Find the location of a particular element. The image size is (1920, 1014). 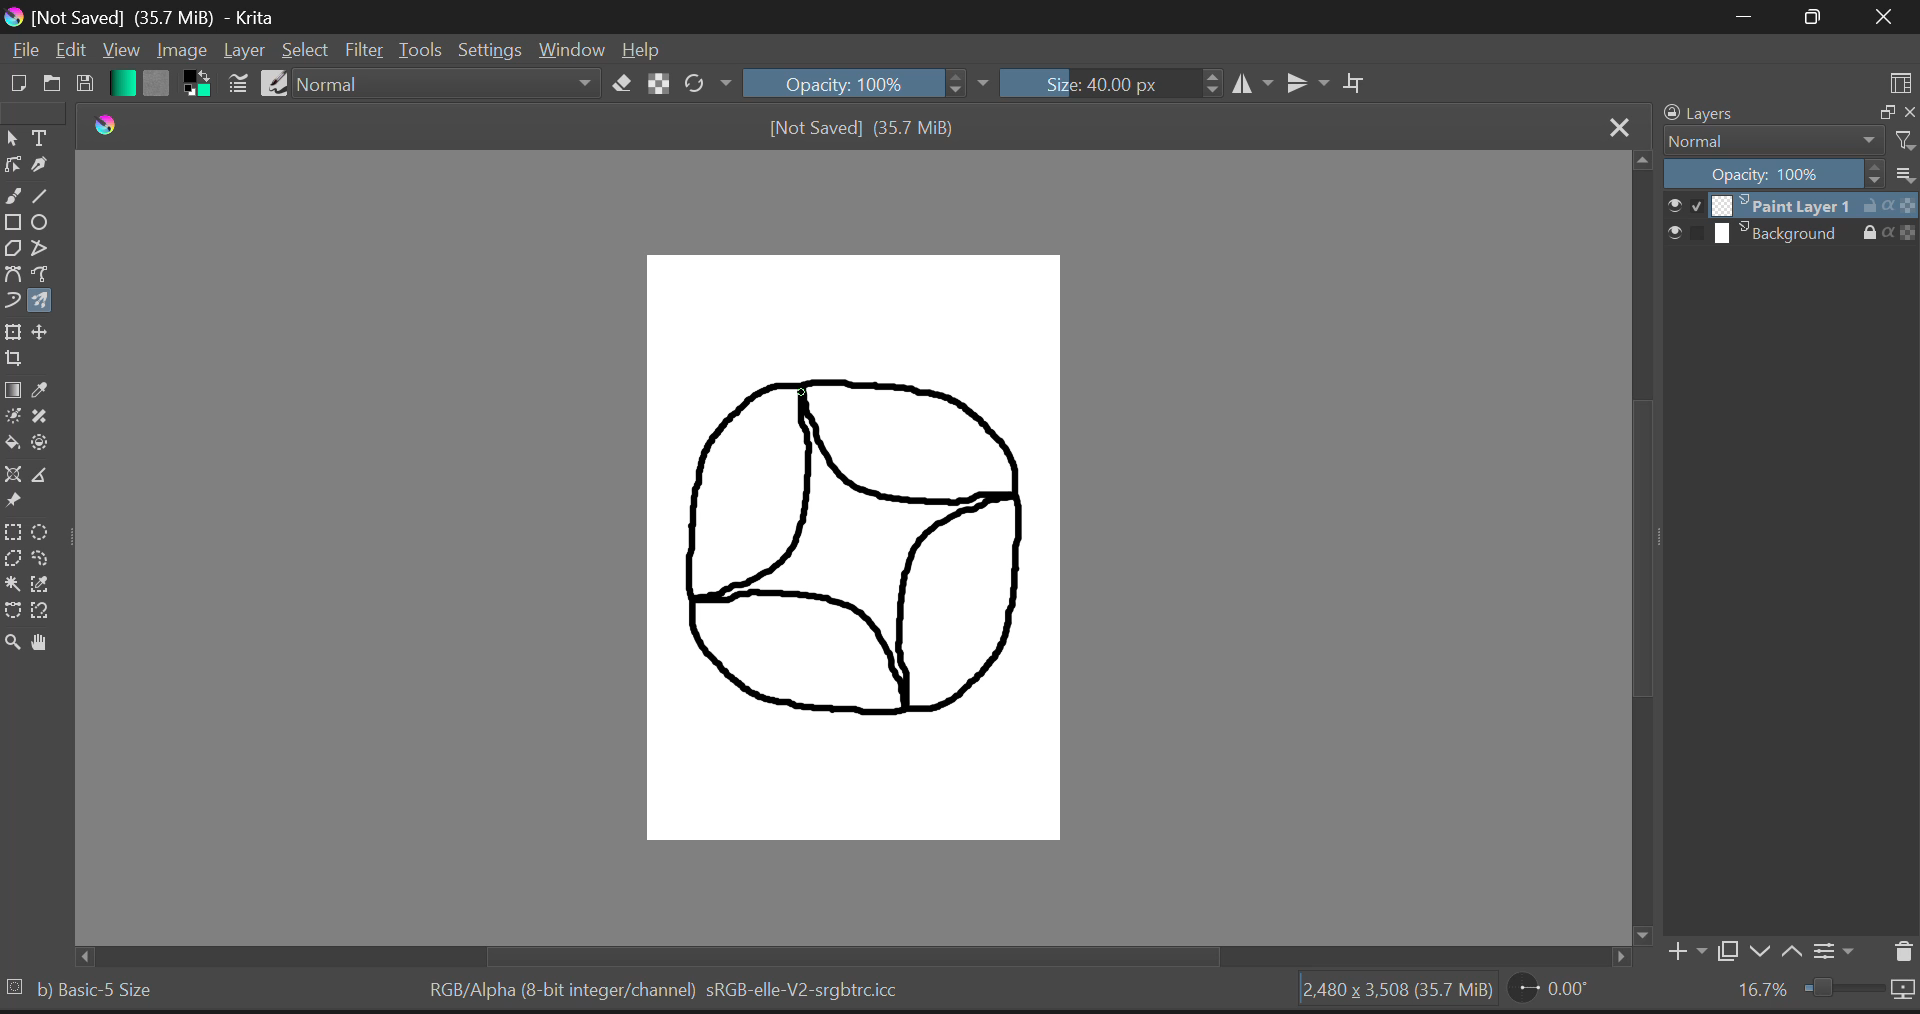

Background is located at coordinates (1790, 235).